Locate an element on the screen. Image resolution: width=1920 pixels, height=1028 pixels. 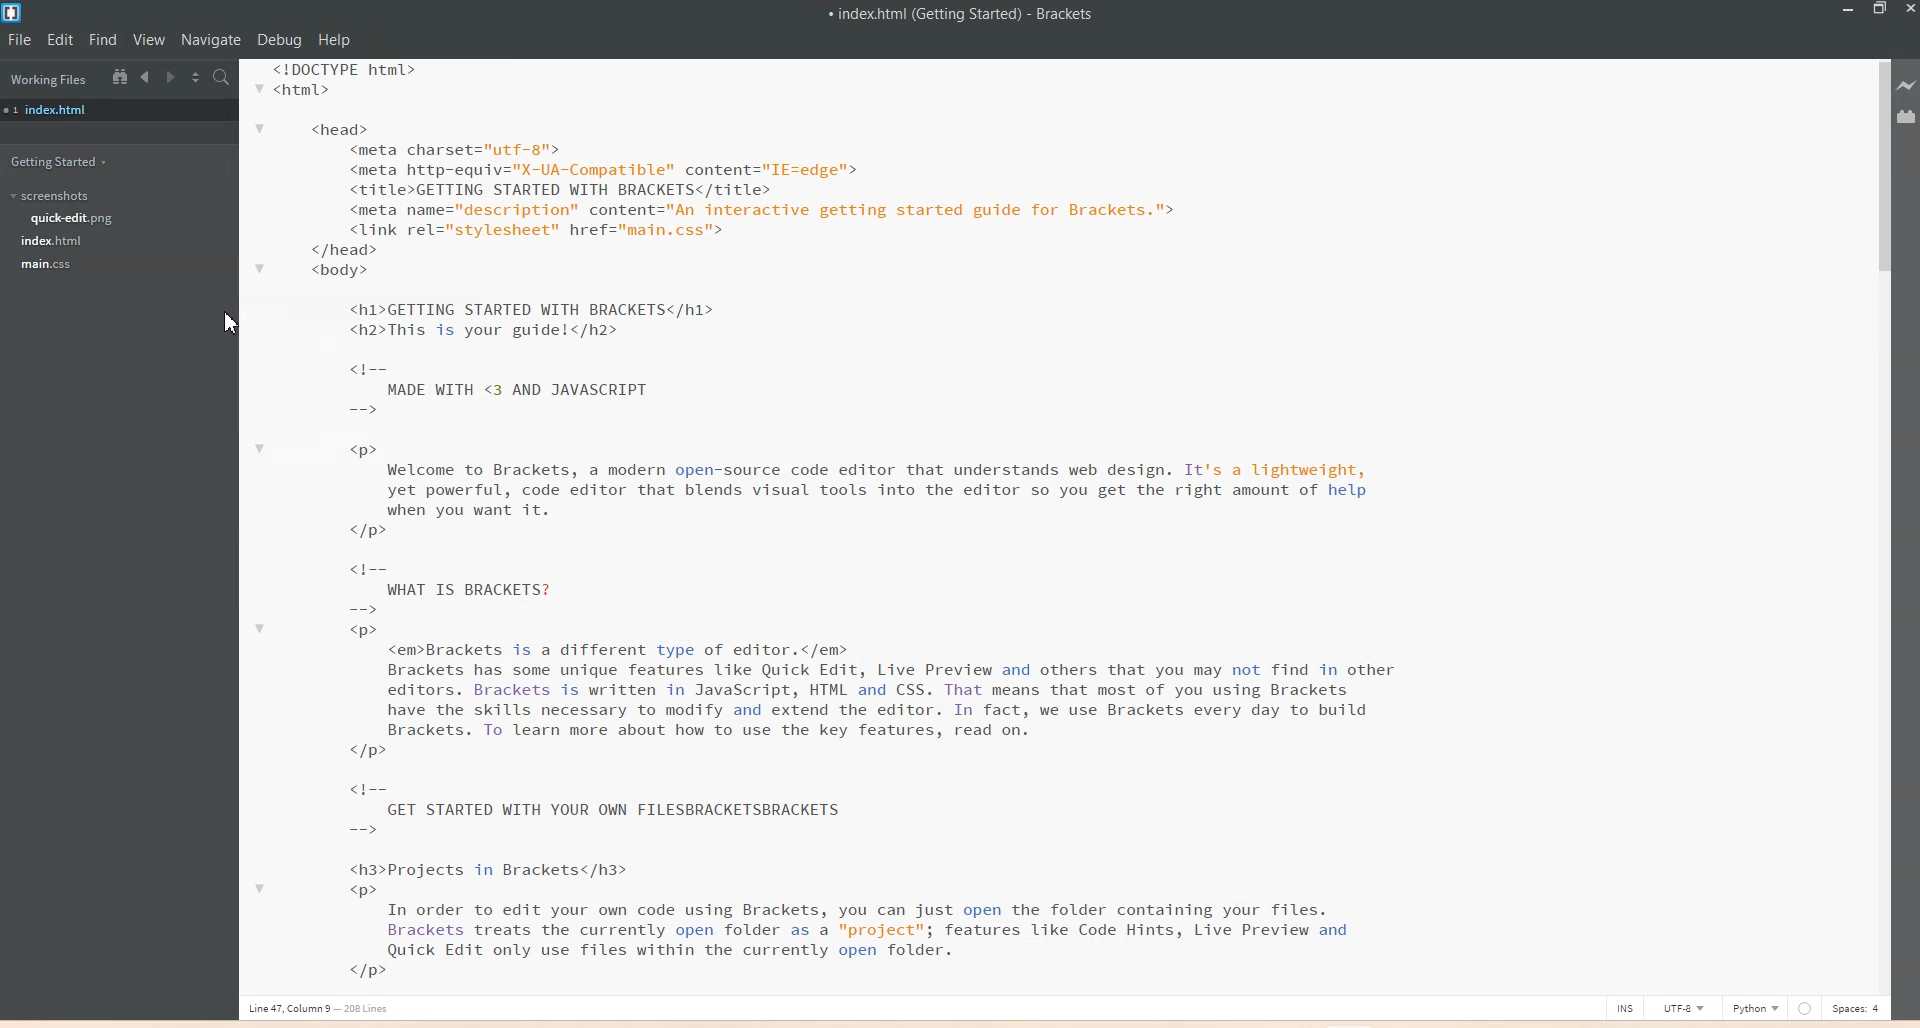
Find is located at coordinates (103, 39).